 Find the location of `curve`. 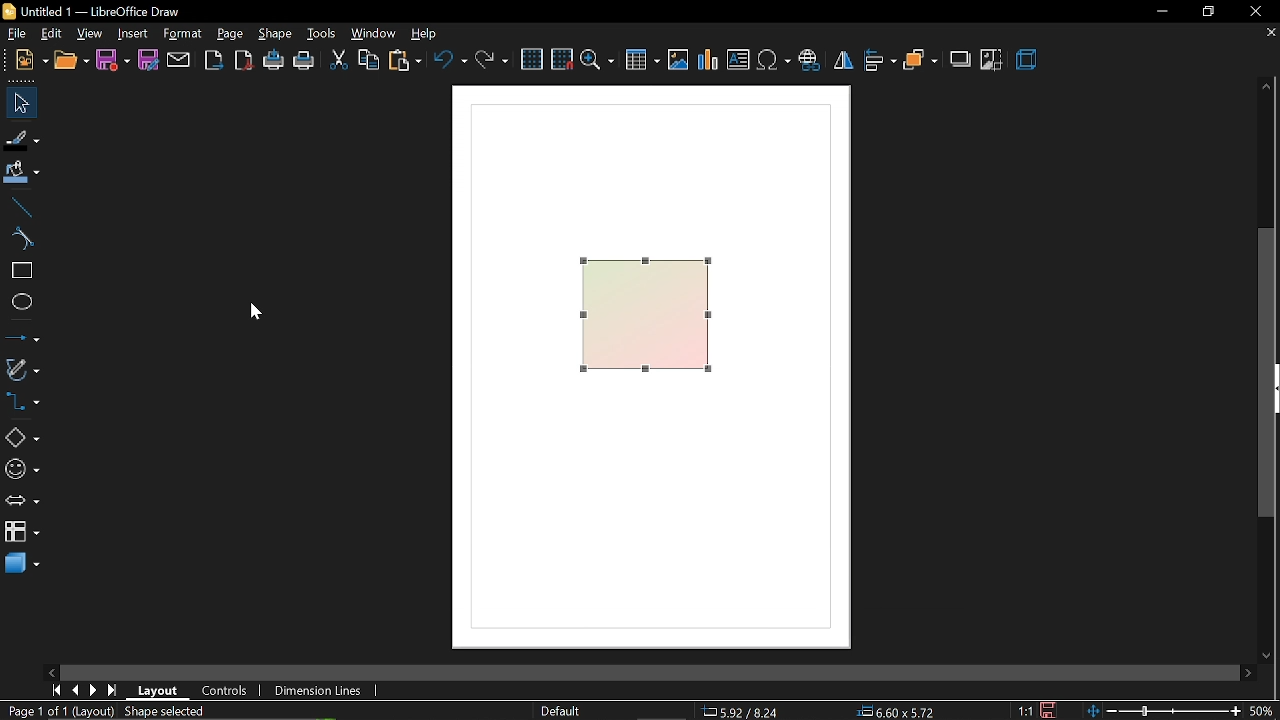

curve is located at coordinates (19, 240).